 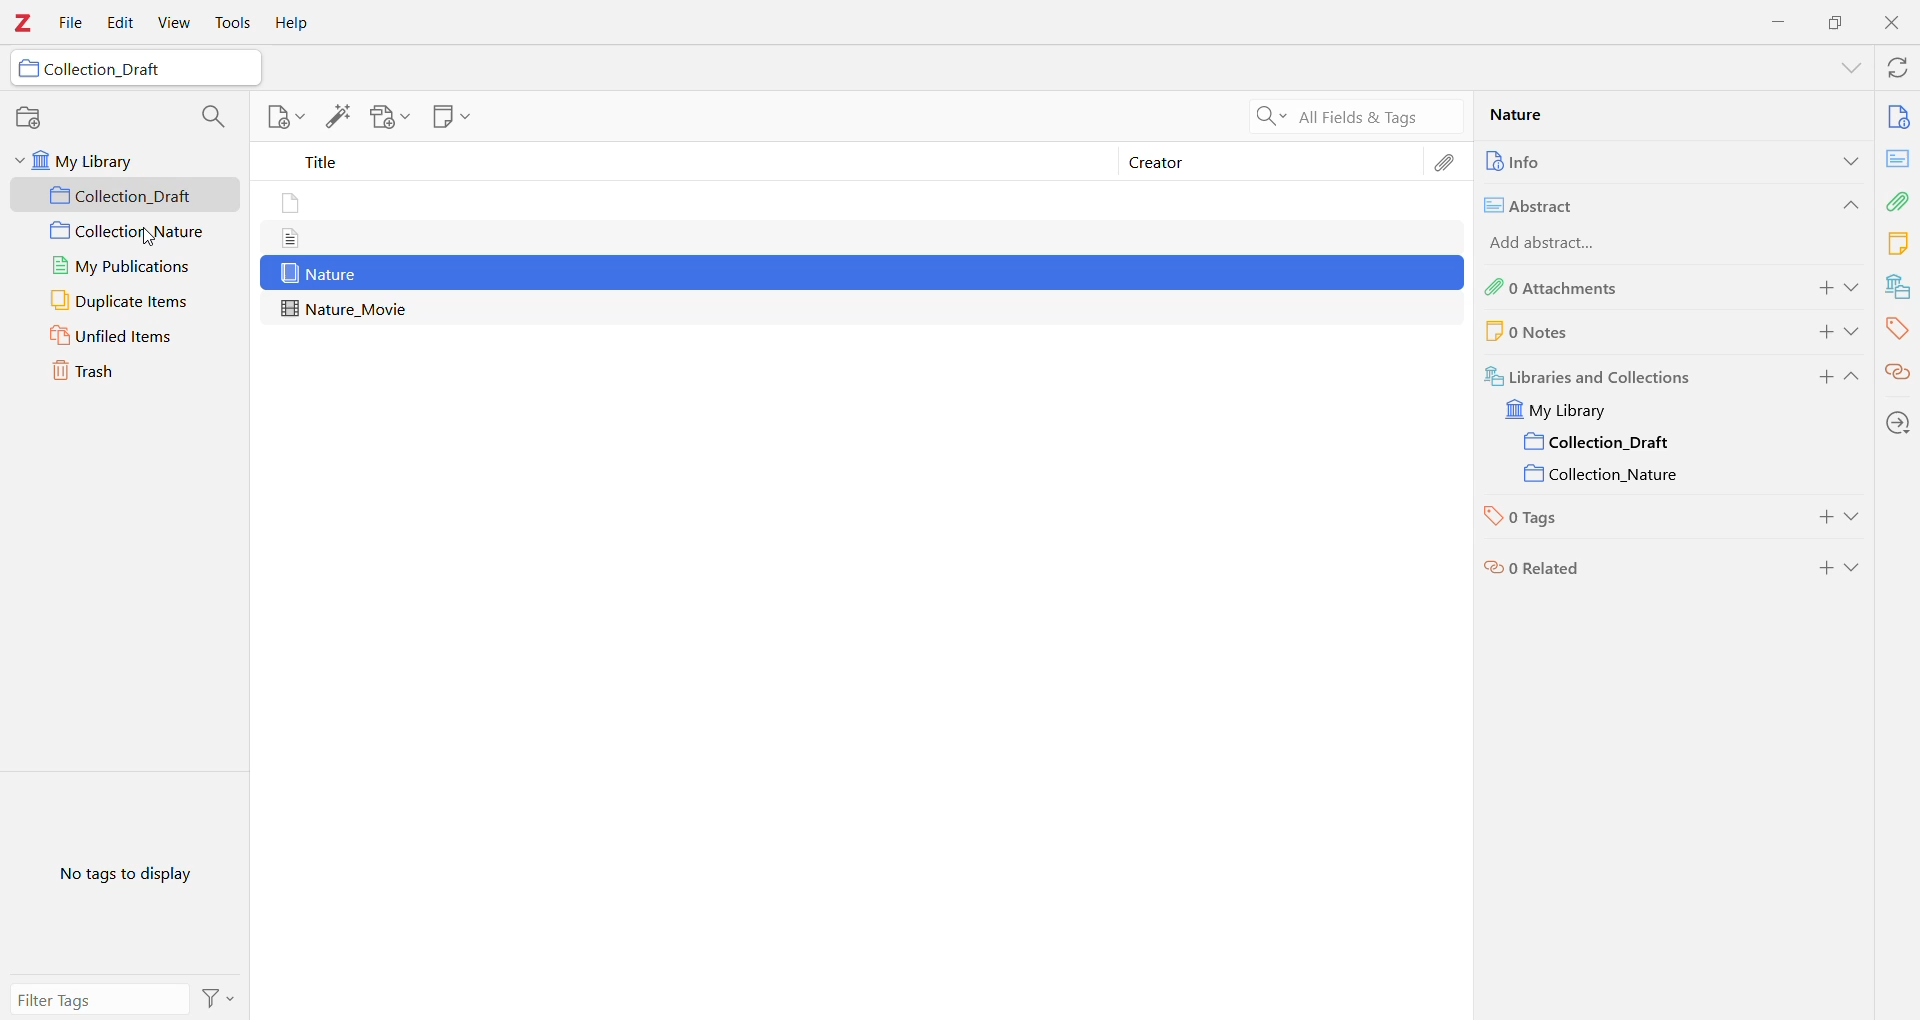 What do you see at coordinates (1352, 115) in the screenshot?
I see `All fields and tags` at bounding box center [1352, 115].